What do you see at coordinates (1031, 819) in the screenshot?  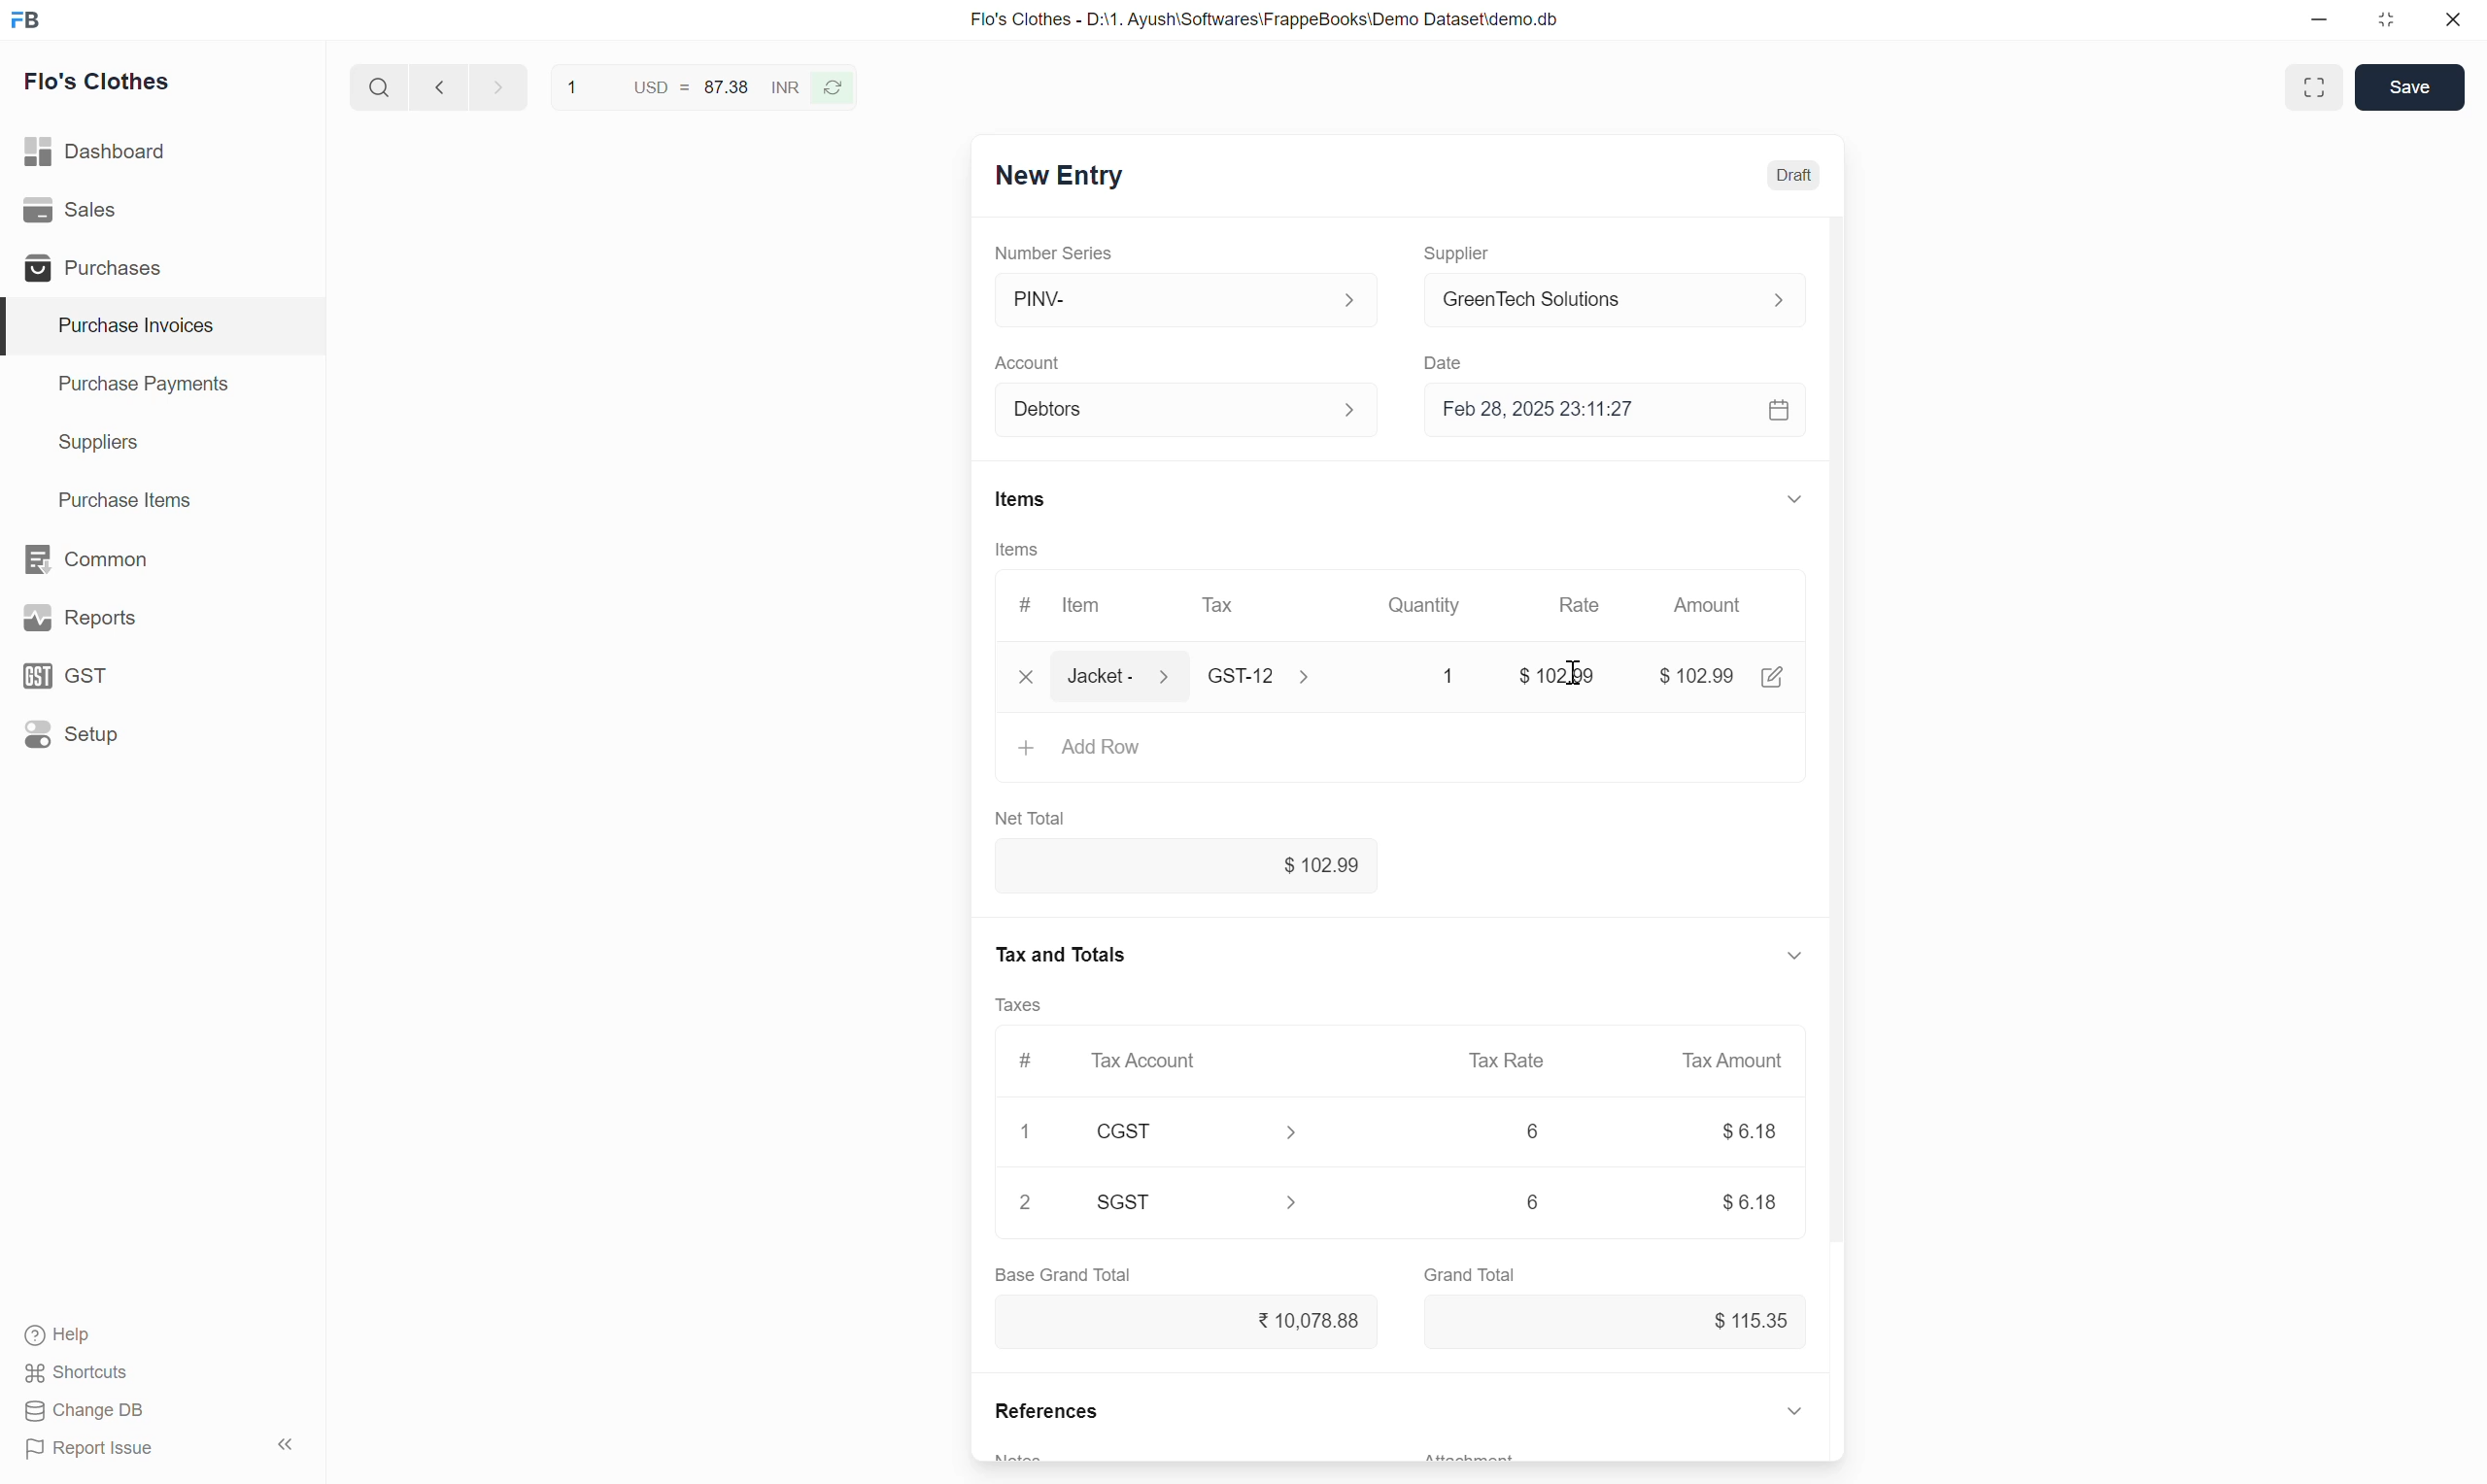 I see `Net Total` at bounding box center [1031, 819].